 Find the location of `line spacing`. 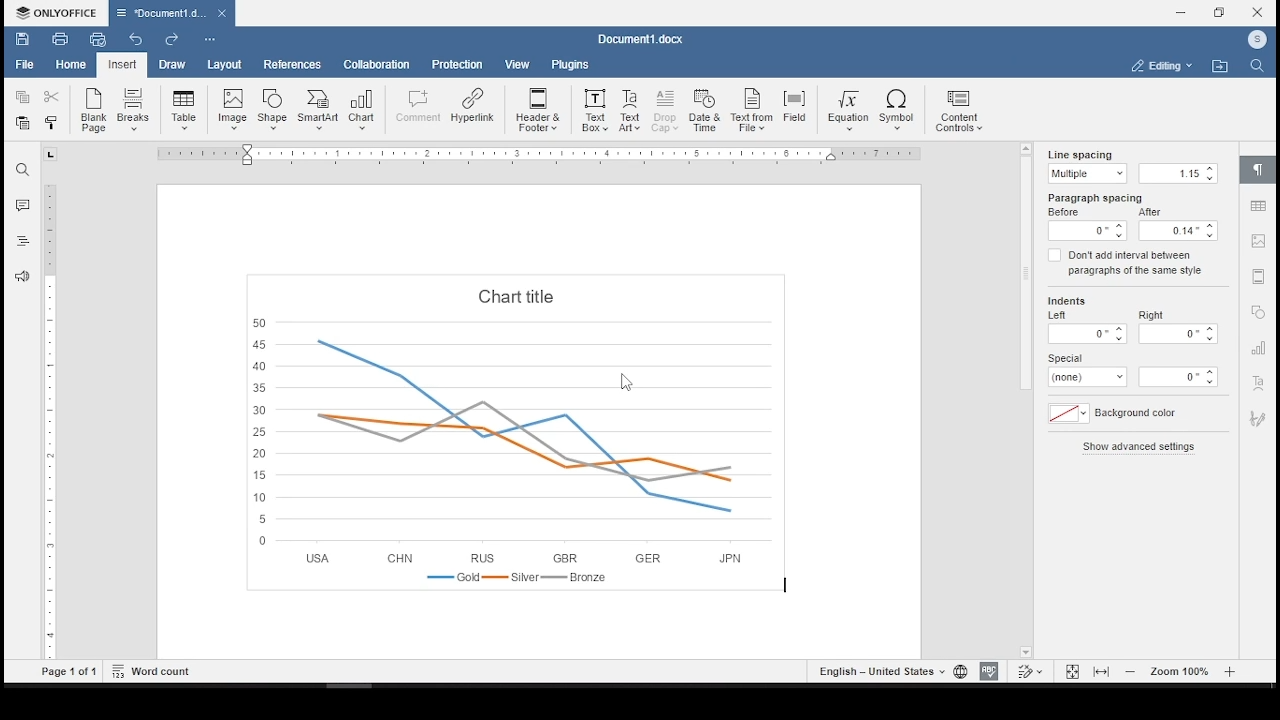

line spacing is located at coordinates (1080, 153).